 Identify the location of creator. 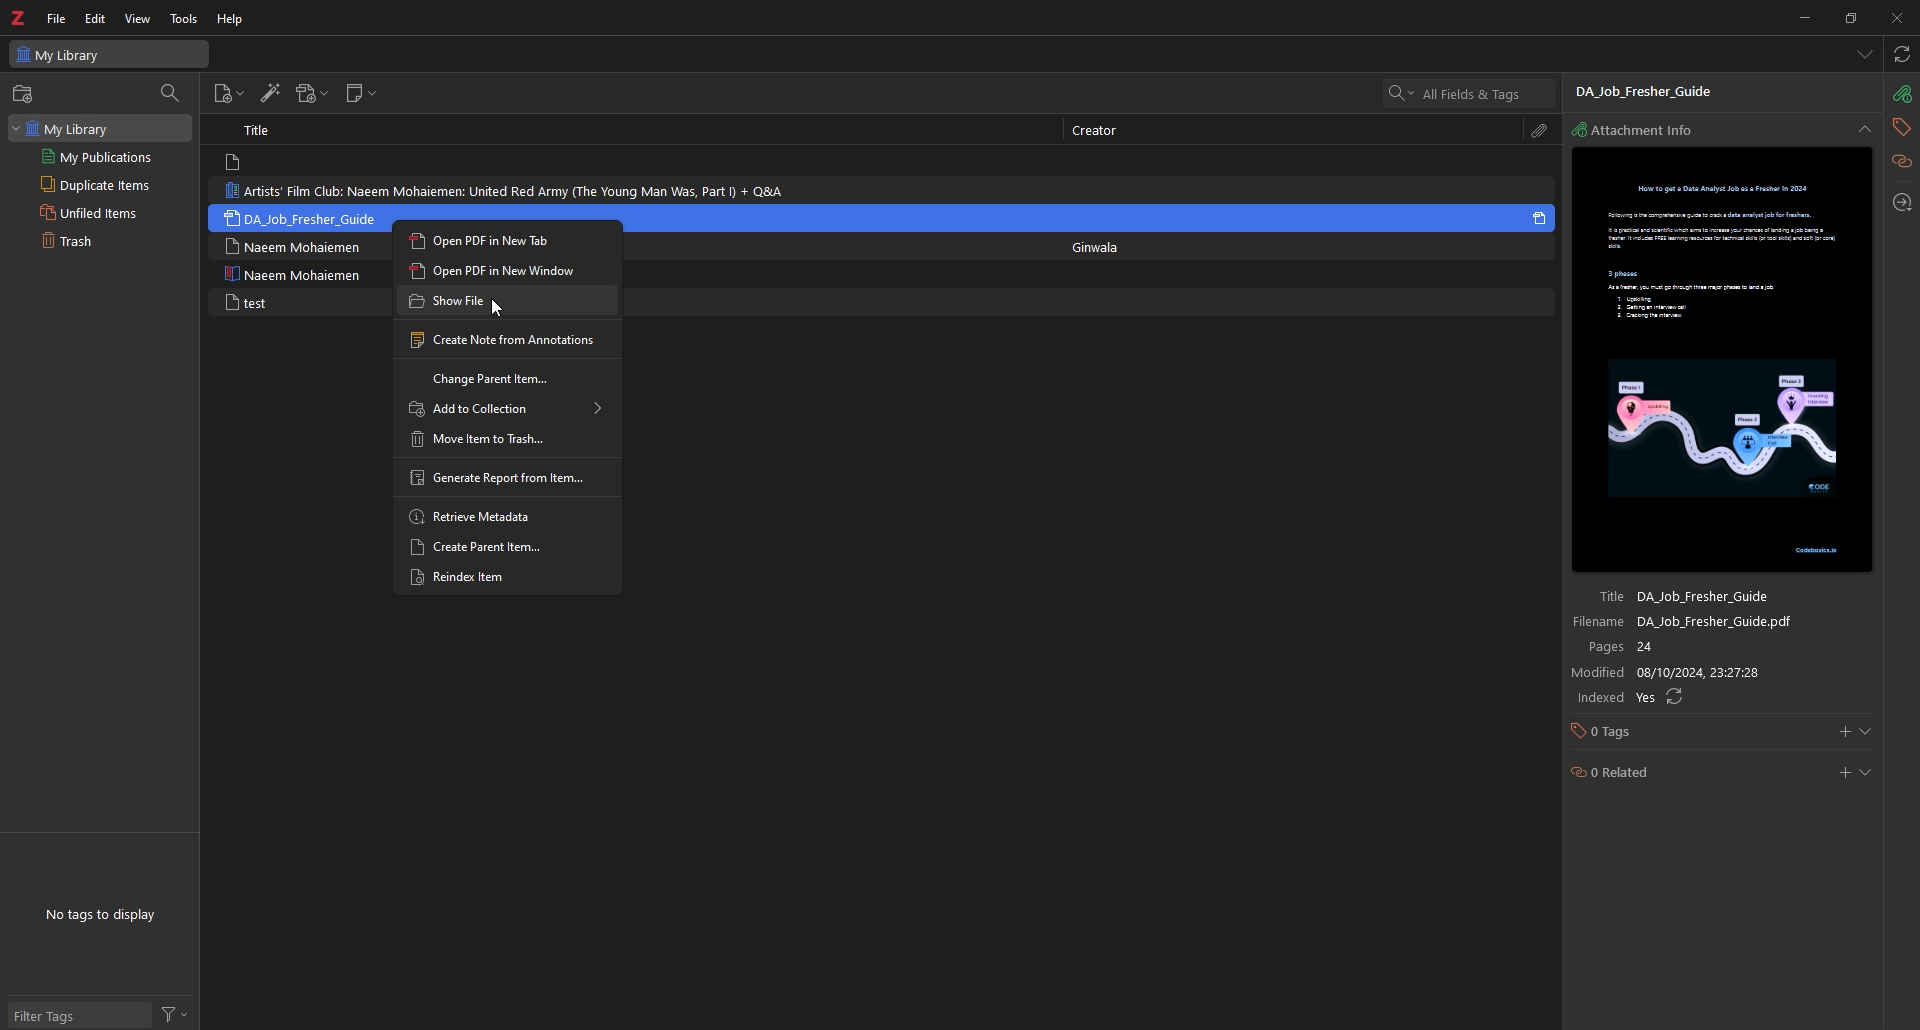
(1103, 131).